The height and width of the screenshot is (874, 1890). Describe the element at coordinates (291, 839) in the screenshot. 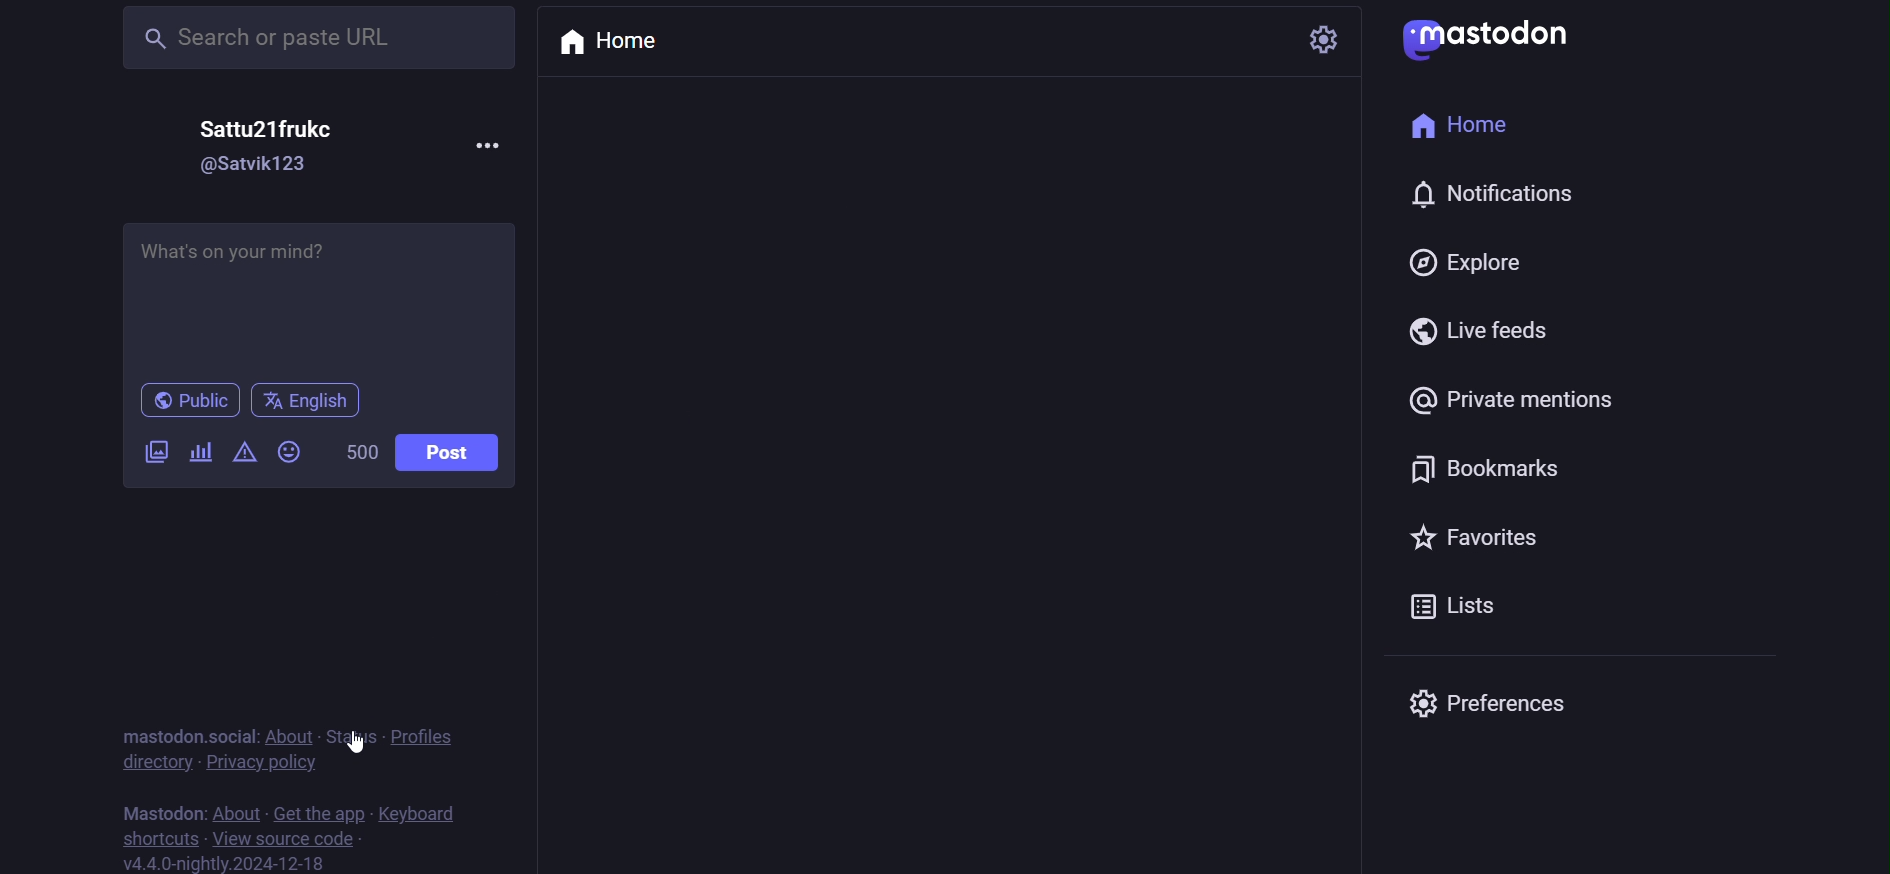

I see `source code` at that location.